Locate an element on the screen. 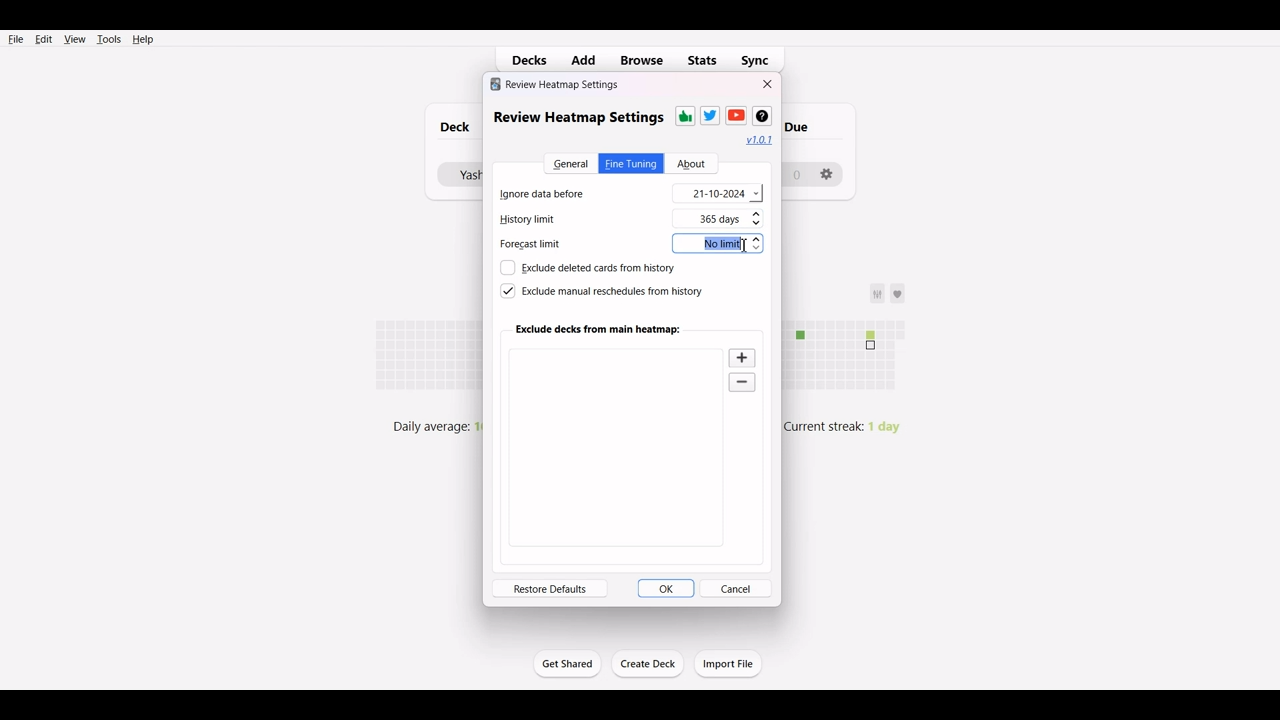 The image size is (1280, 720). Sync is located at coordinates (762, 58).